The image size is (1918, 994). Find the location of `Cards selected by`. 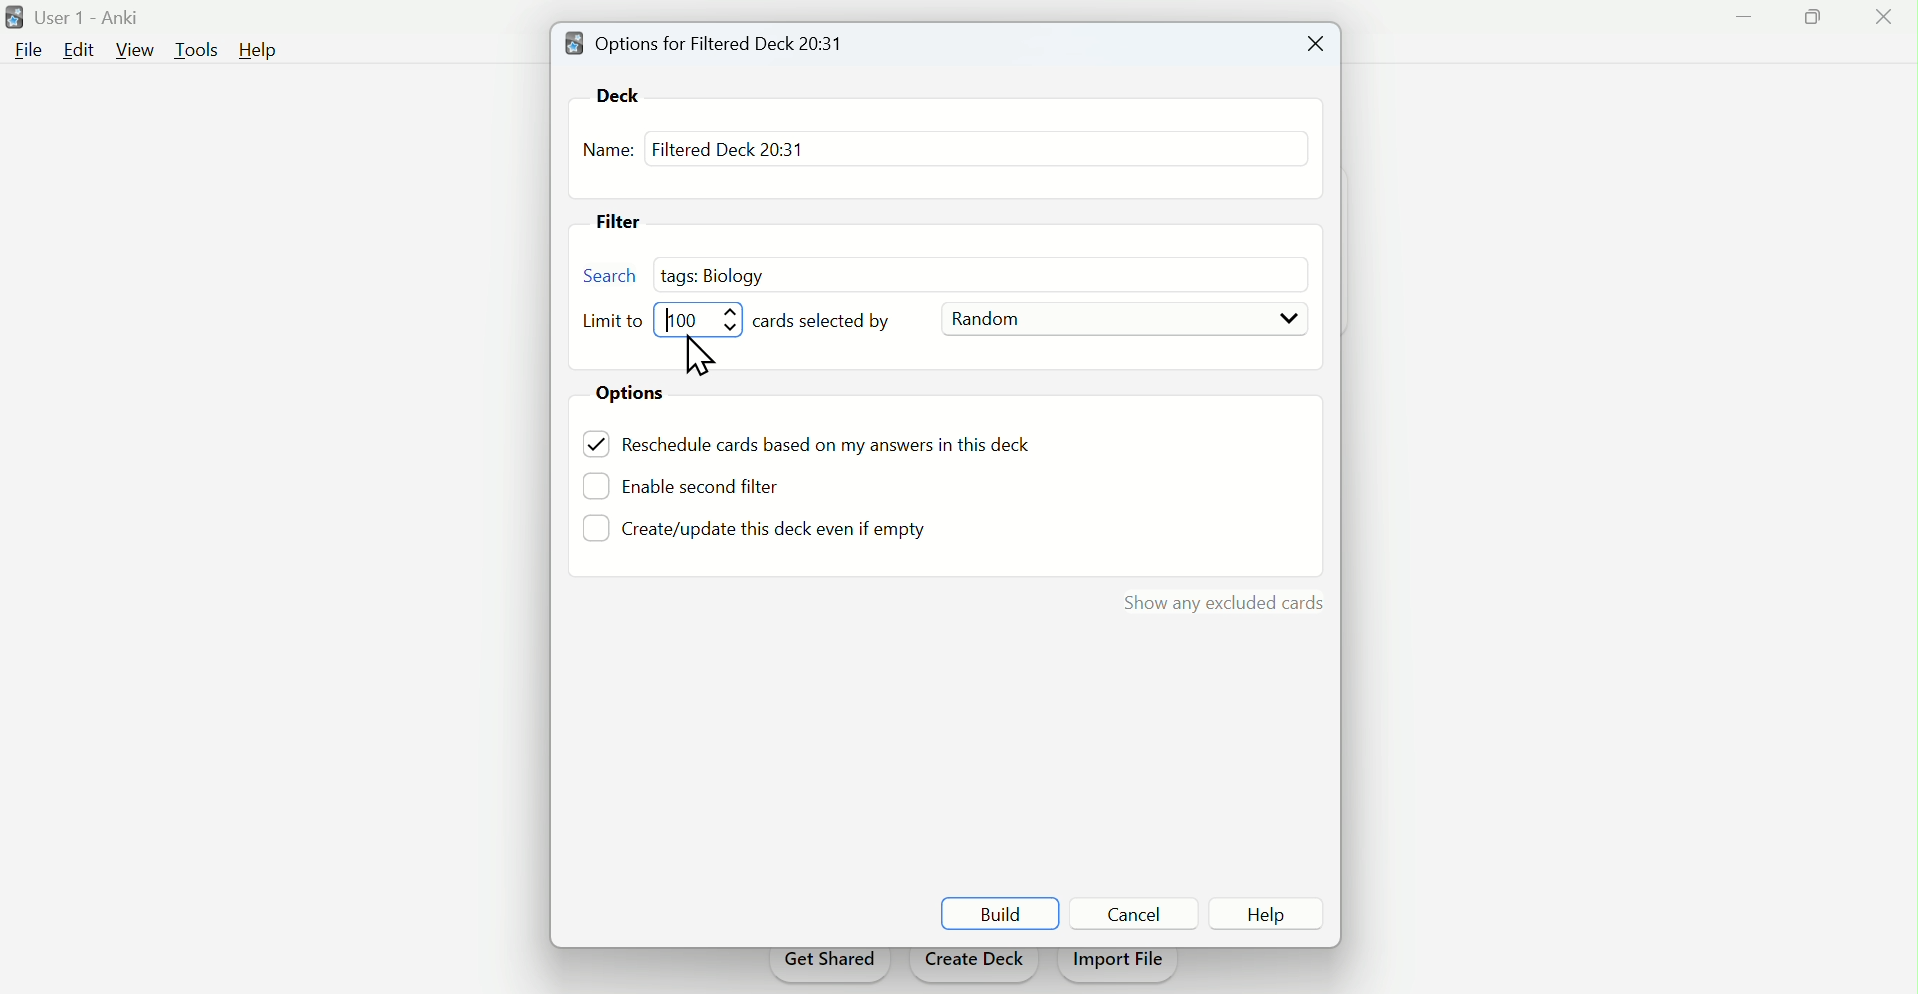

Cards selected by is located at coordinates (833, 322).